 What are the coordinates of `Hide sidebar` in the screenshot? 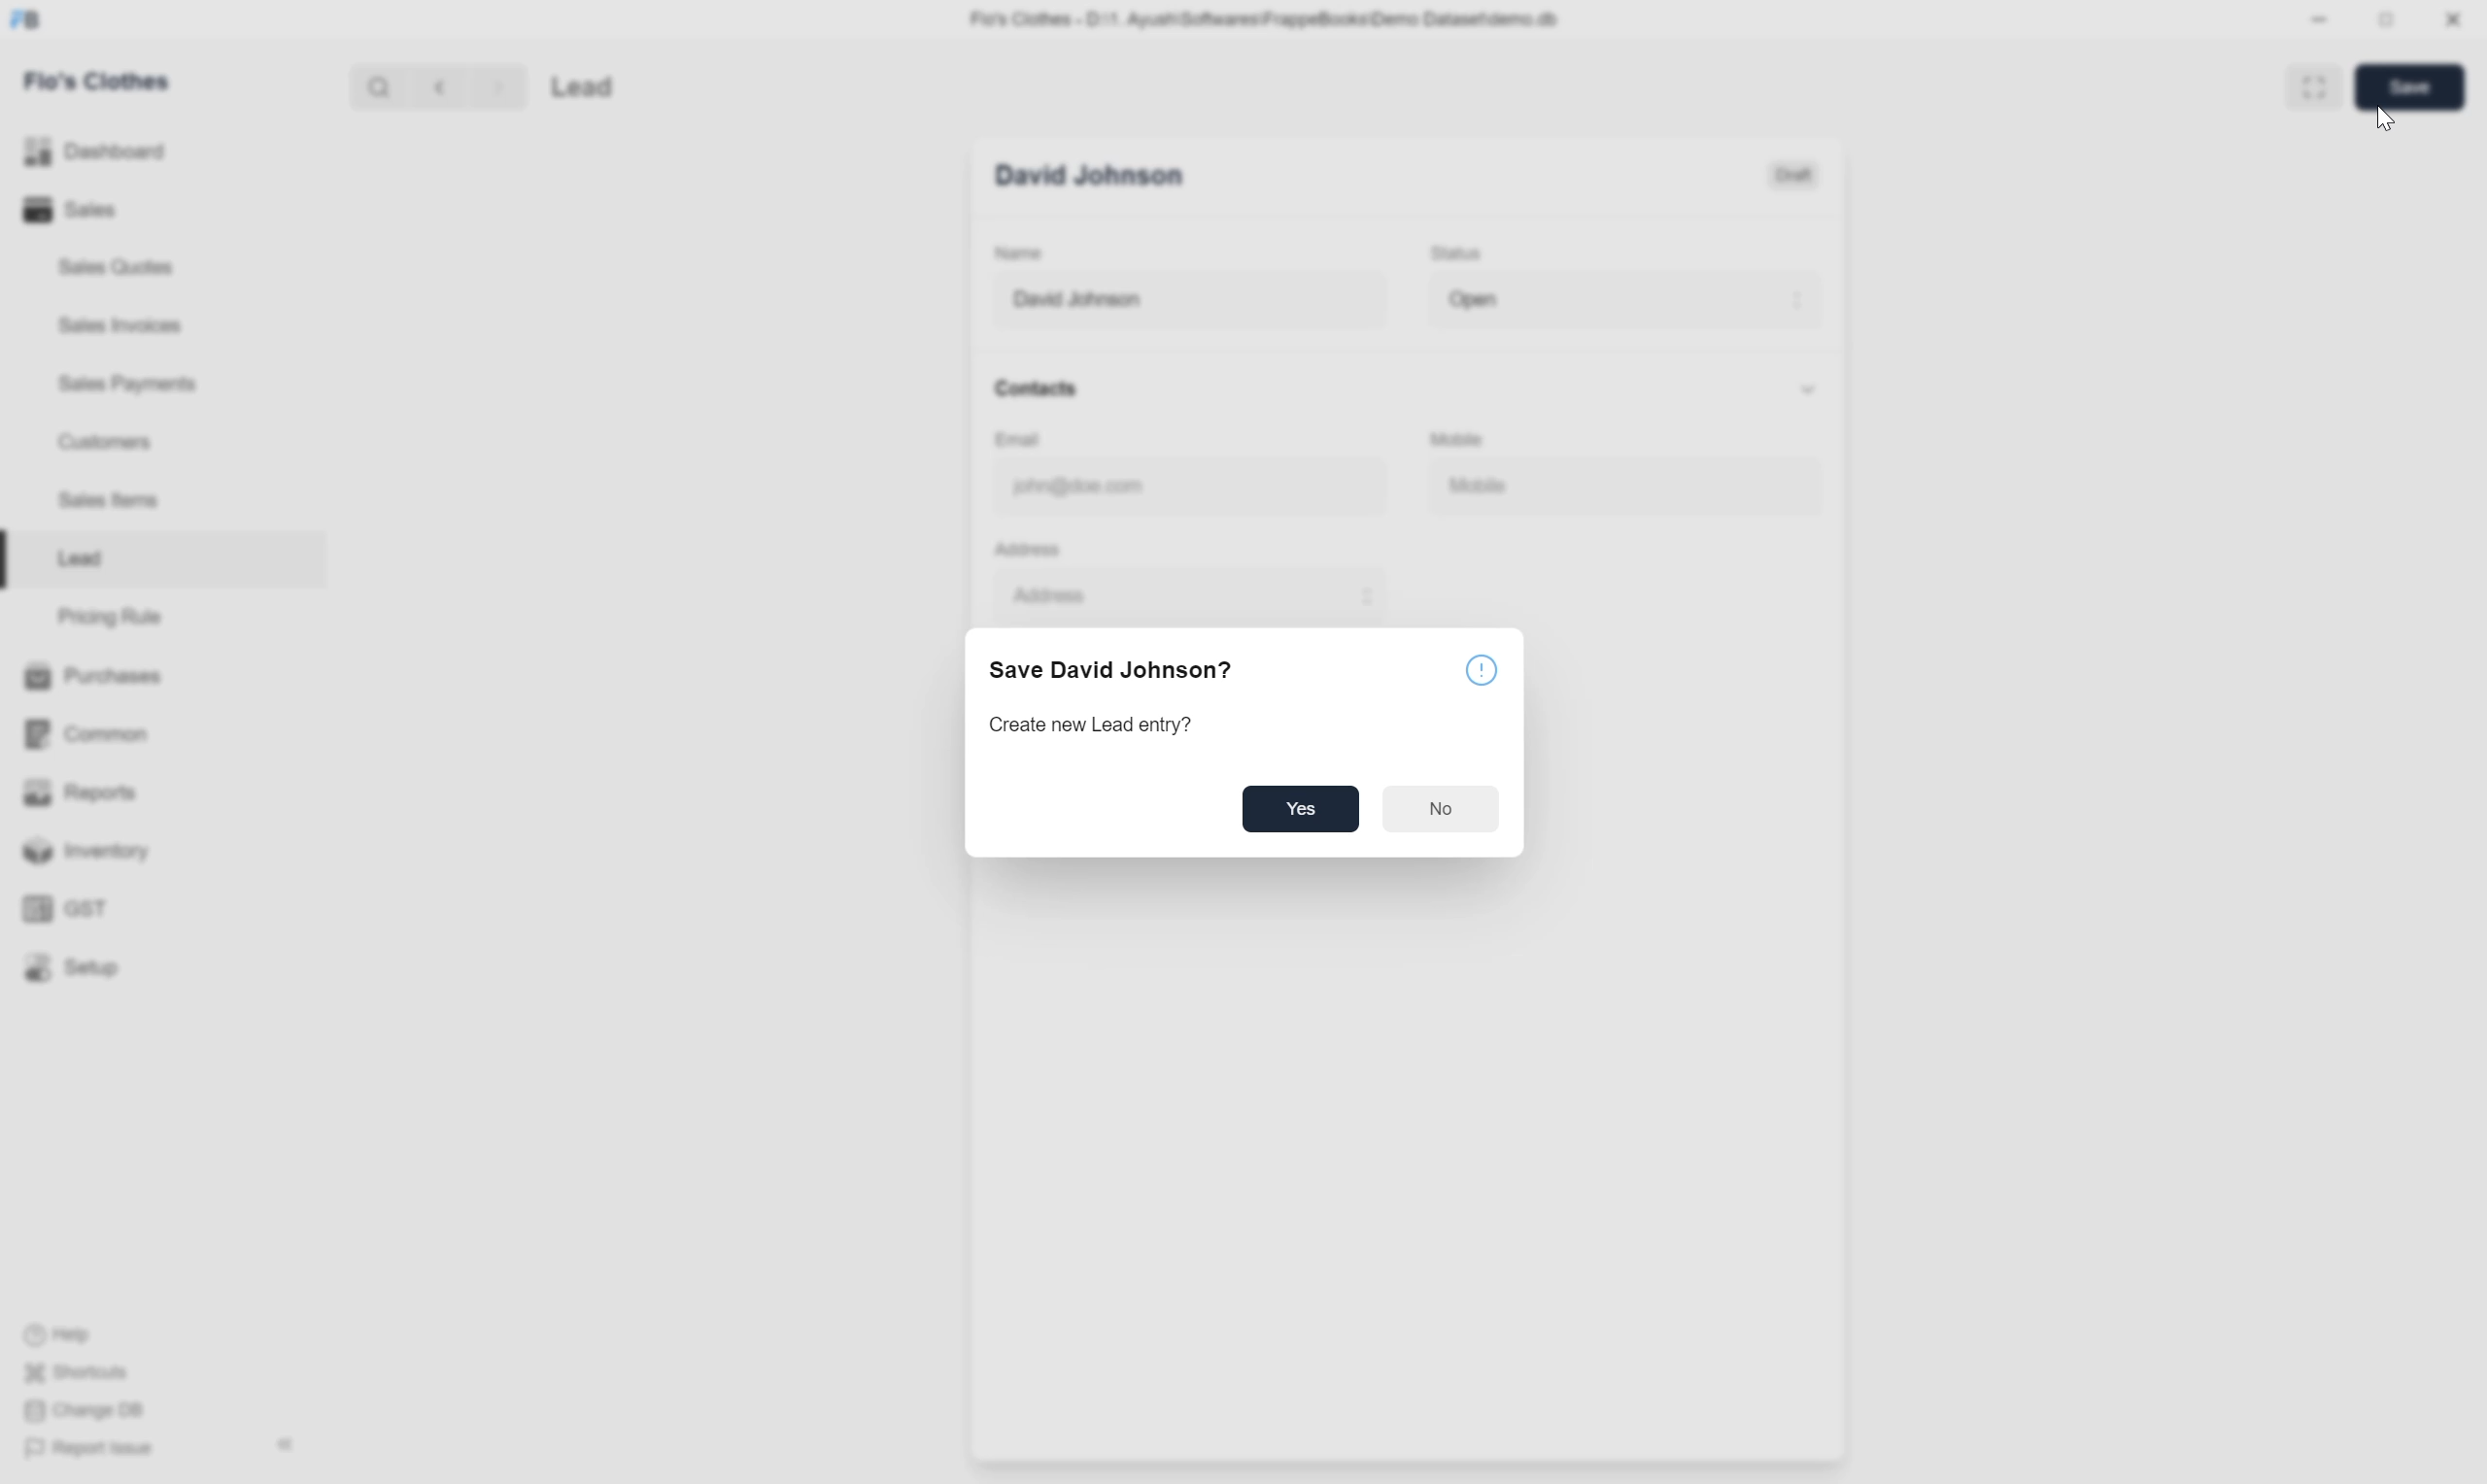 It's located at (284, 1445).